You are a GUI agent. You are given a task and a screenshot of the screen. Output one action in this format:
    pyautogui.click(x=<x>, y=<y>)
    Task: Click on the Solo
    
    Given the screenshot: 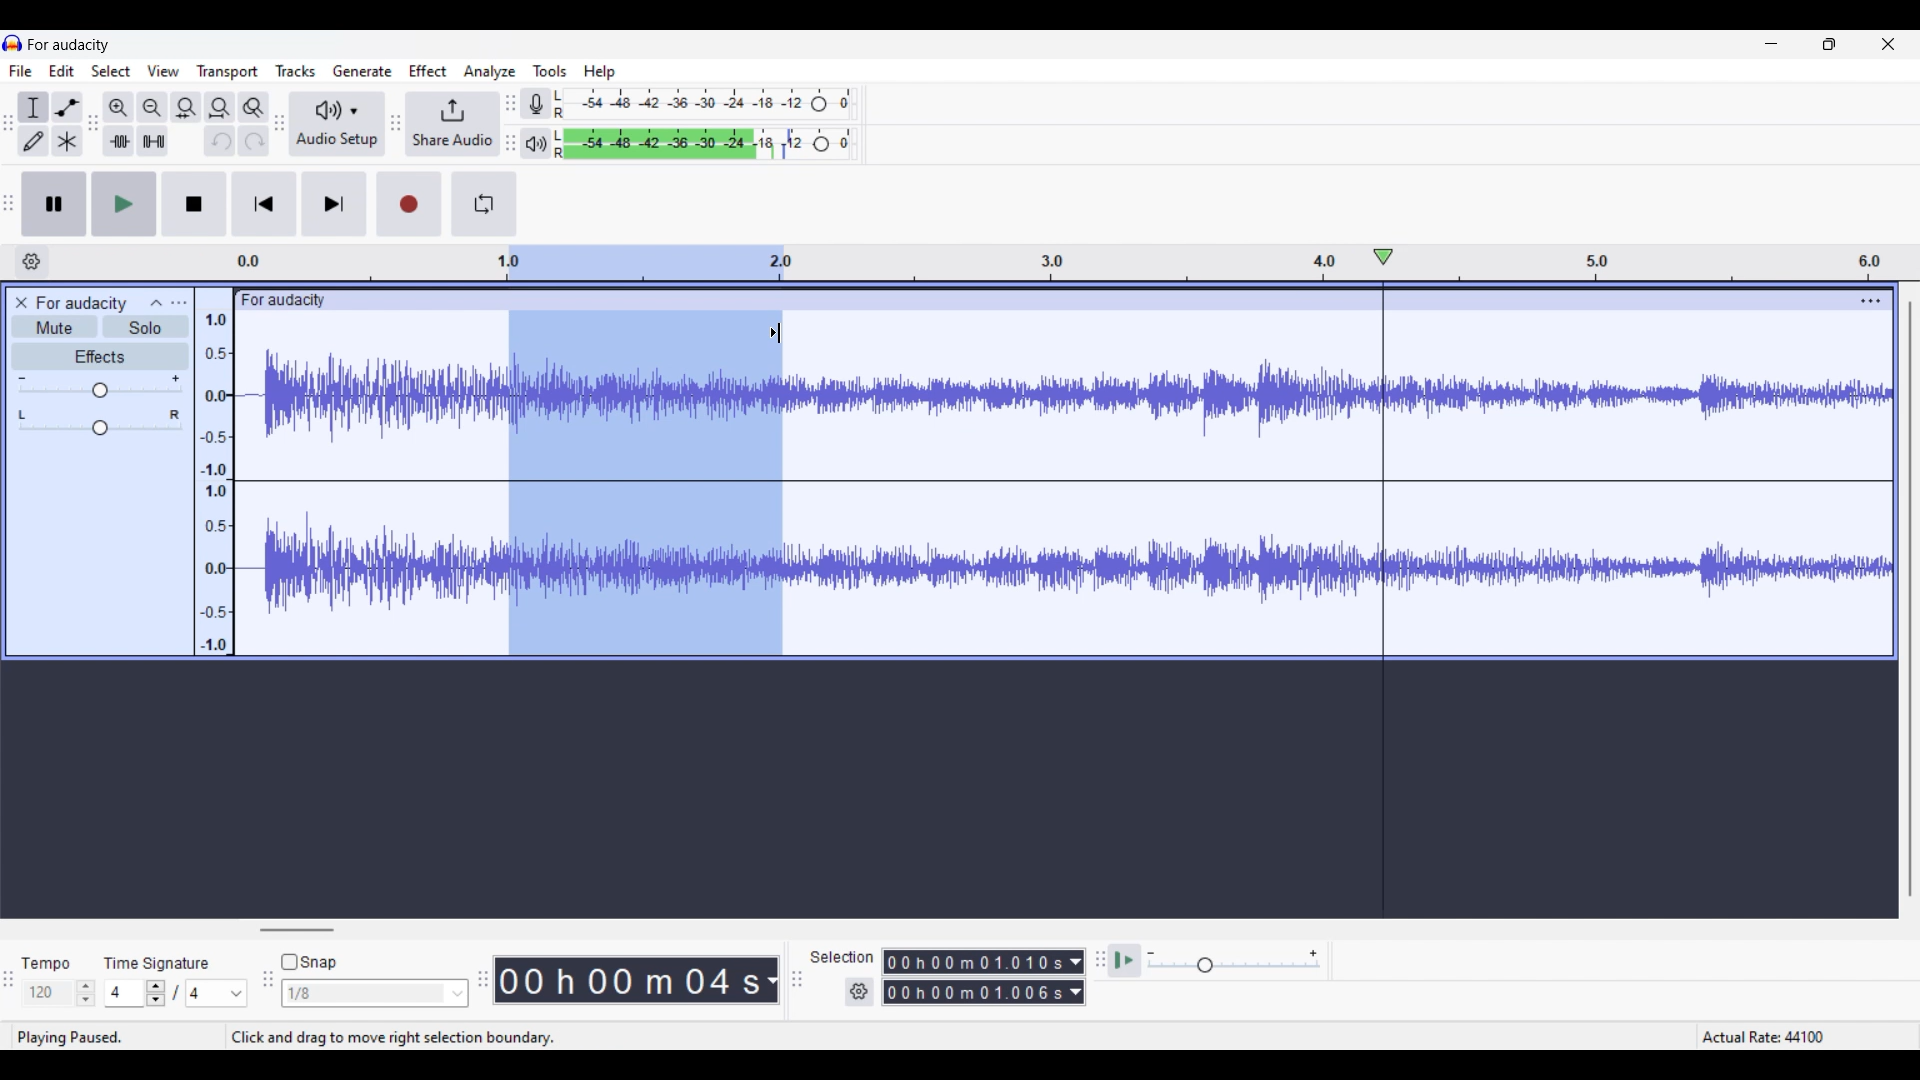 What is the action you would take?
    pyautogui.click(x=148, y=328)
    